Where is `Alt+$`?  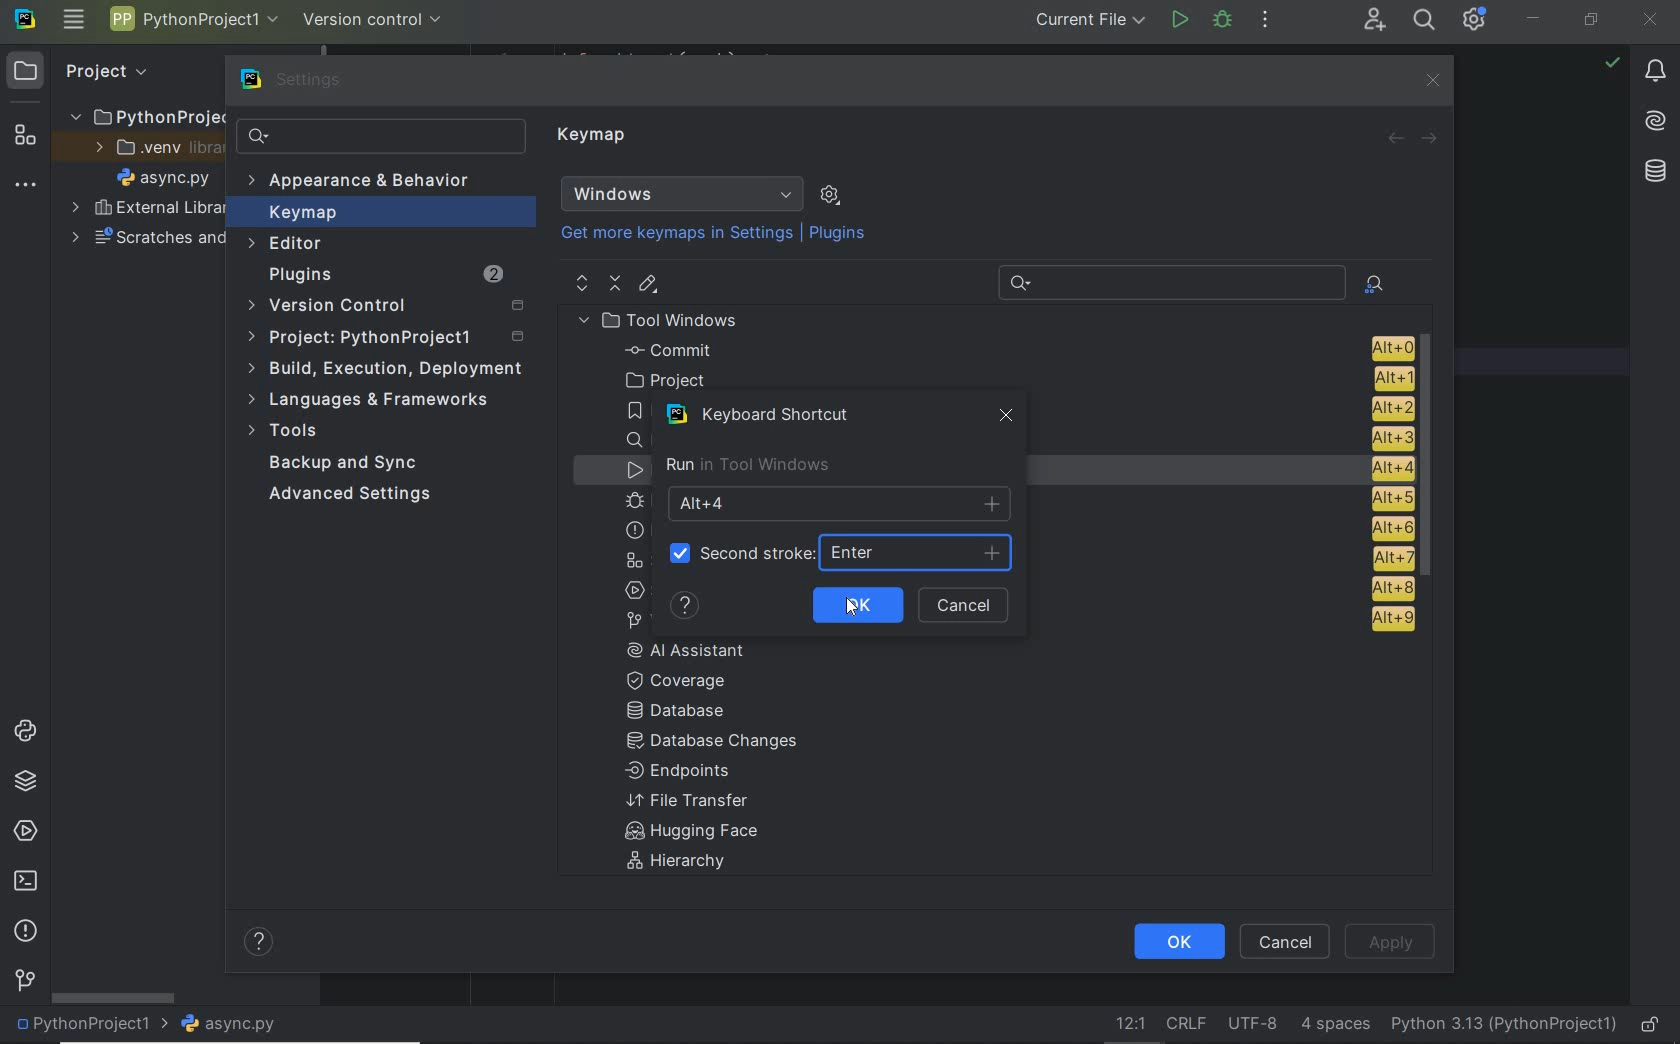 Alt+$ is located at coordinates (841, 503).